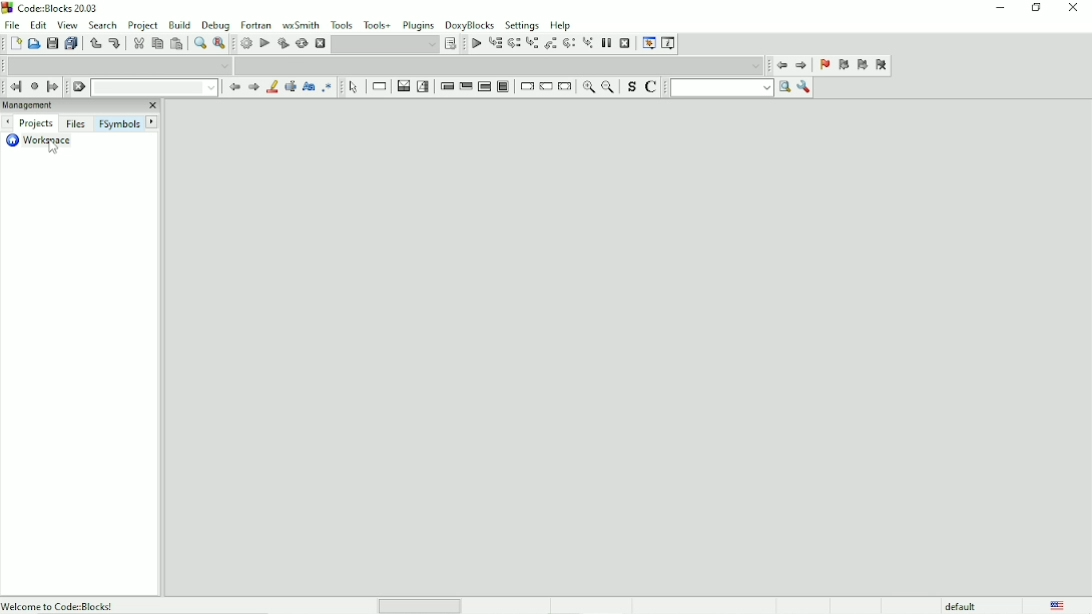 This screenshot has height=614, width=1092. I want to click on Abort, so click(320, 42).